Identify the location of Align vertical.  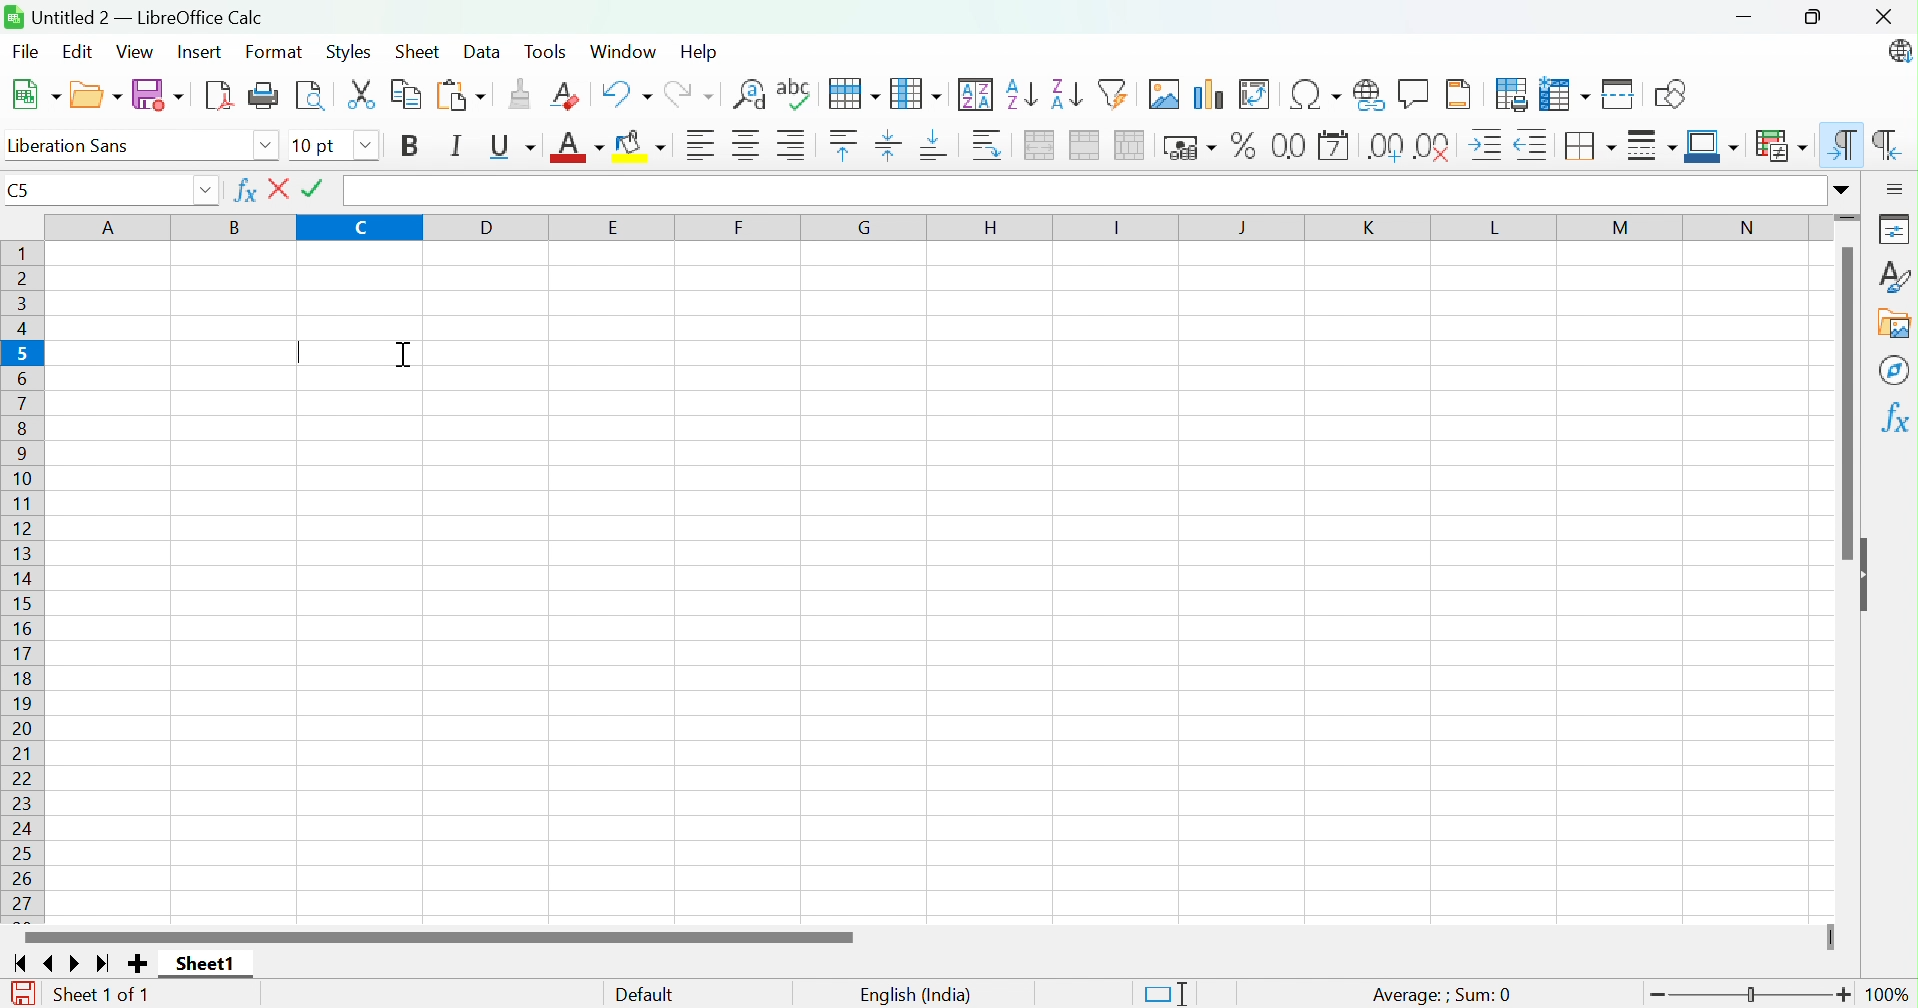
(887, 147).